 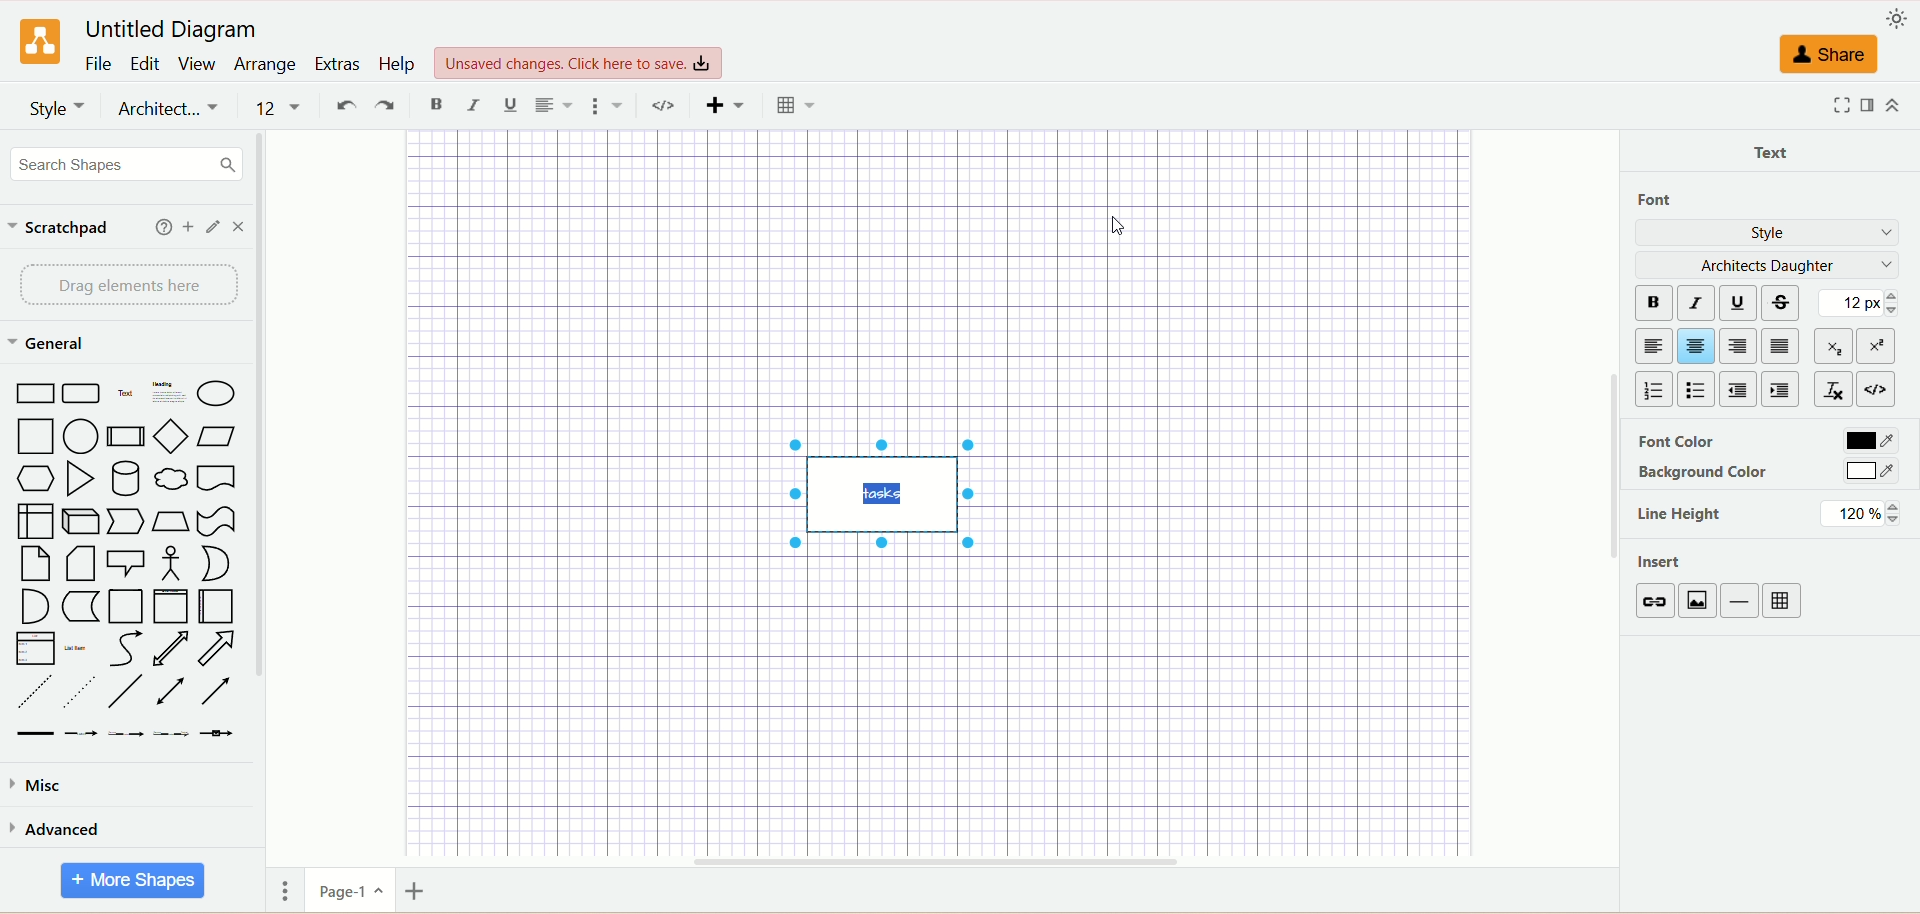 I want to click on bulleted list, so click(x=1697, y=387).